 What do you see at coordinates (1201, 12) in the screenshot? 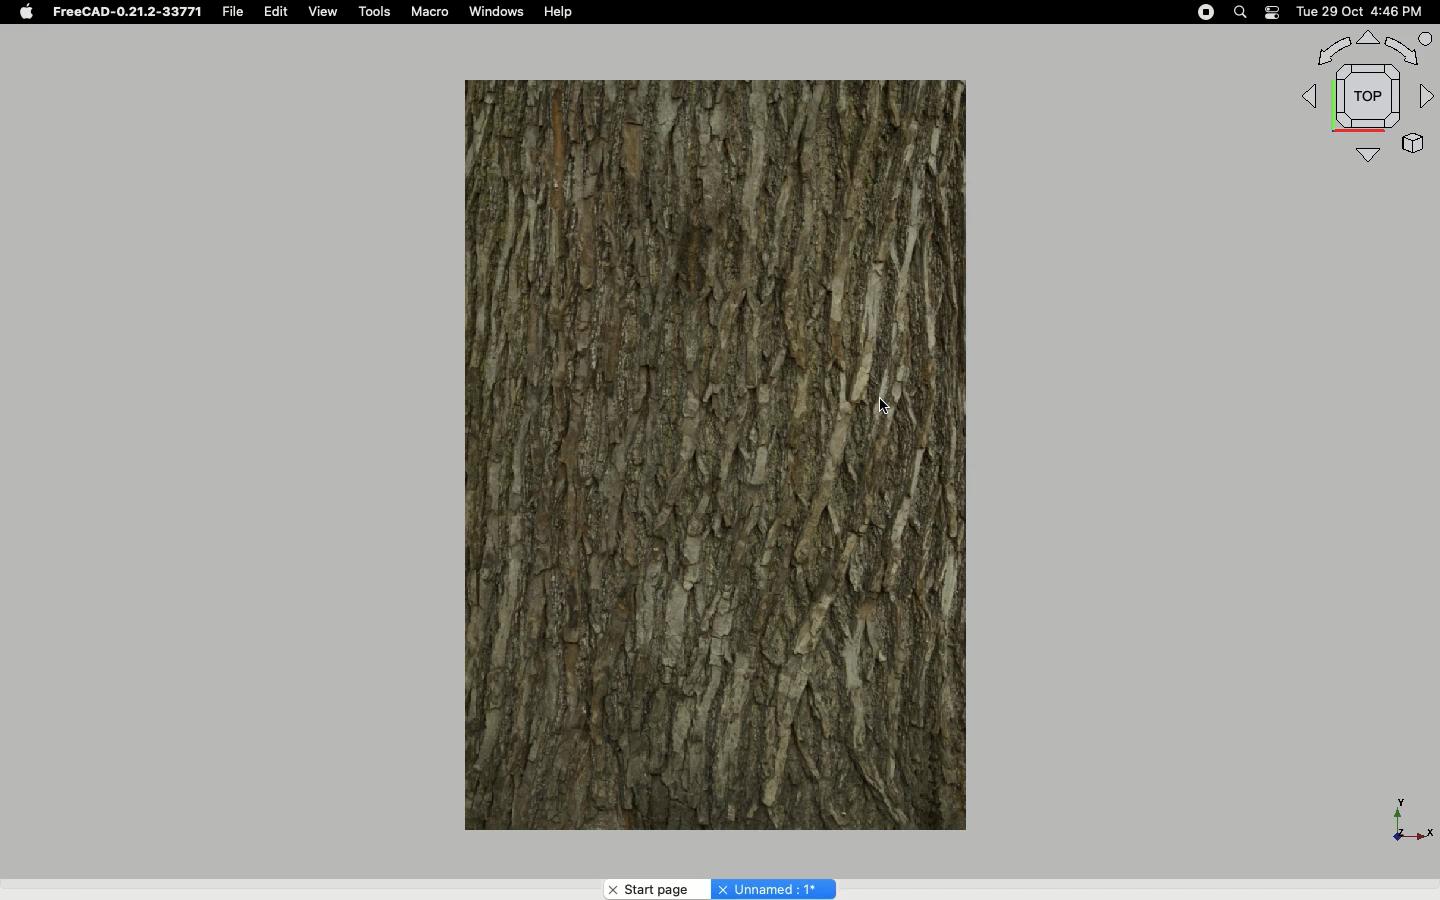
I see `Record` at bounding box center [1201, 12].